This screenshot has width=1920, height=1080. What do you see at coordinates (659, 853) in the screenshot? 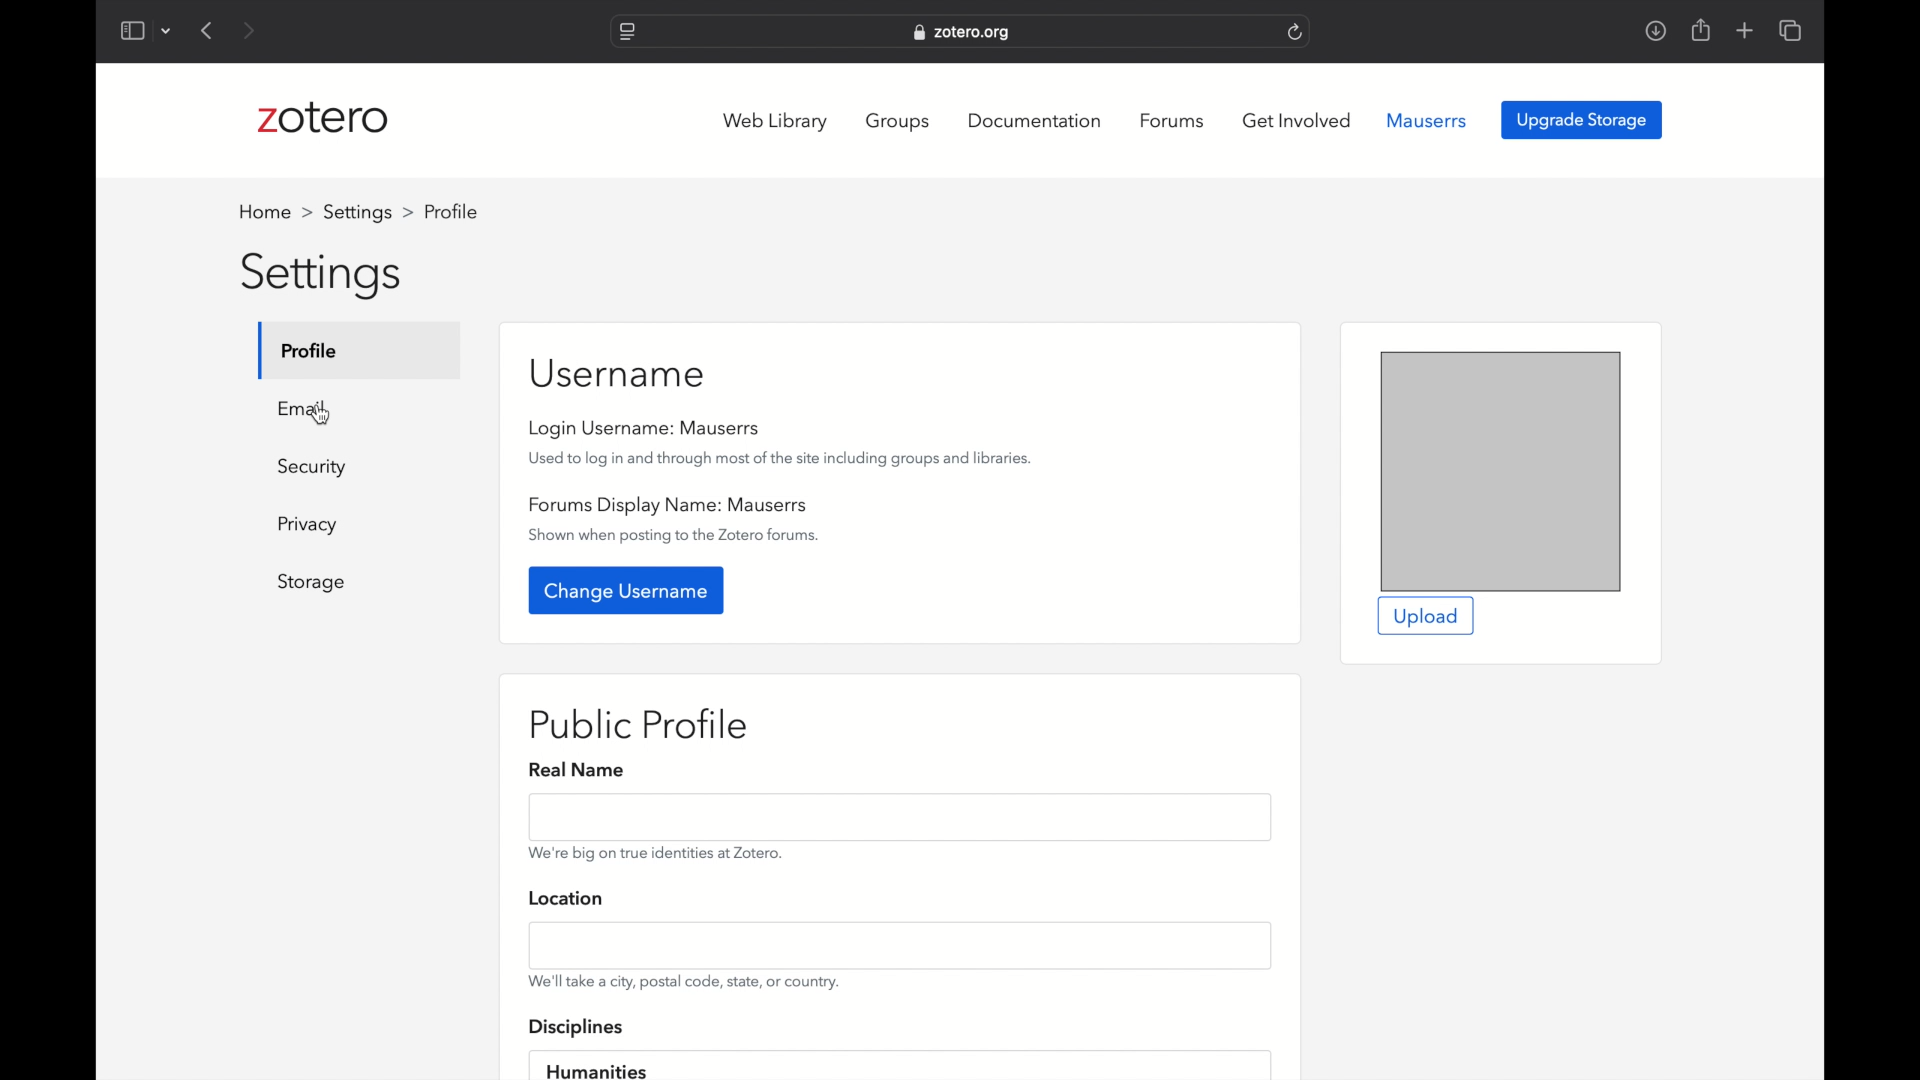
I see `info` at bounding box center [659, 853].